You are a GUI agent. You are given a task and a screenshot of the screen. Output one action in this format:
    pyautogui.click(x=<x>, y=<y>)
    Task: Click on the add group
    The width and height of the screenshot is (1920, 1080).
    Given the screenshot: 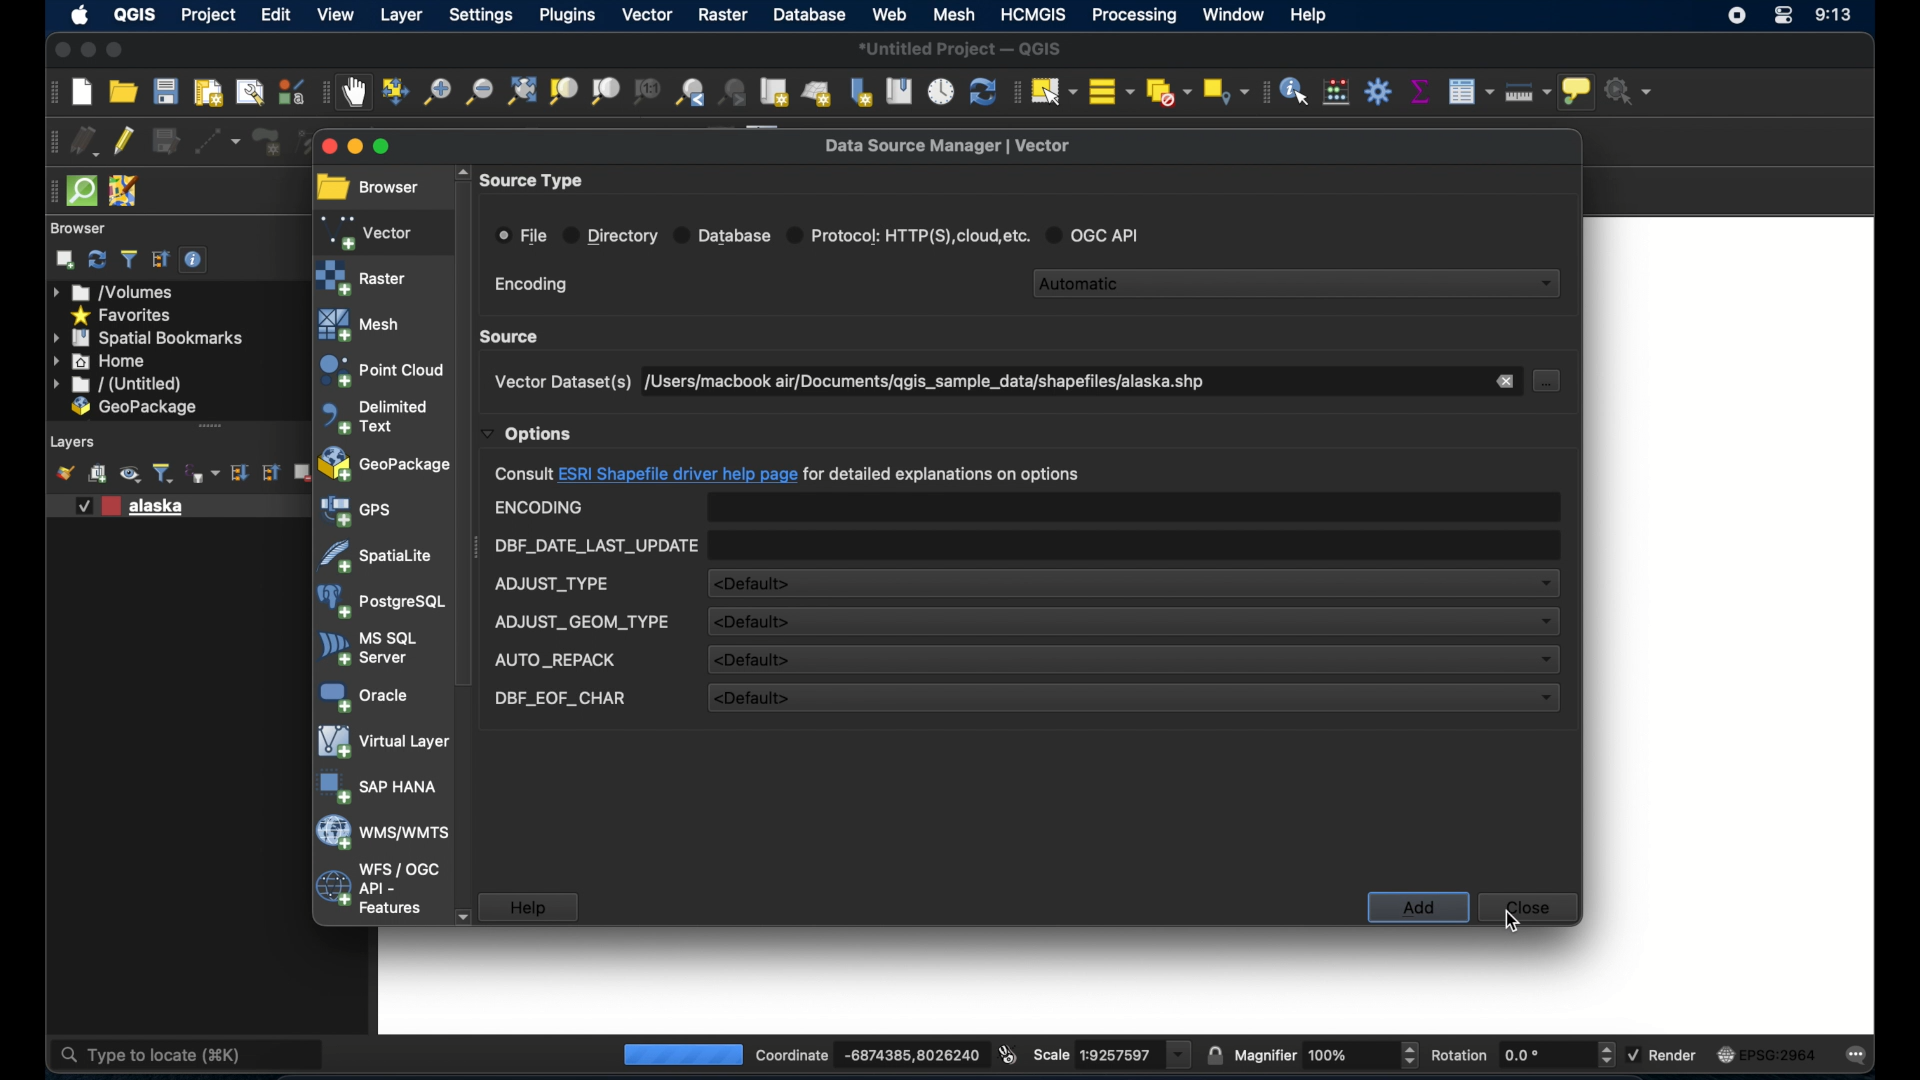 What is the action you would take?
    pyautogui.click(x=97, y=475)
    